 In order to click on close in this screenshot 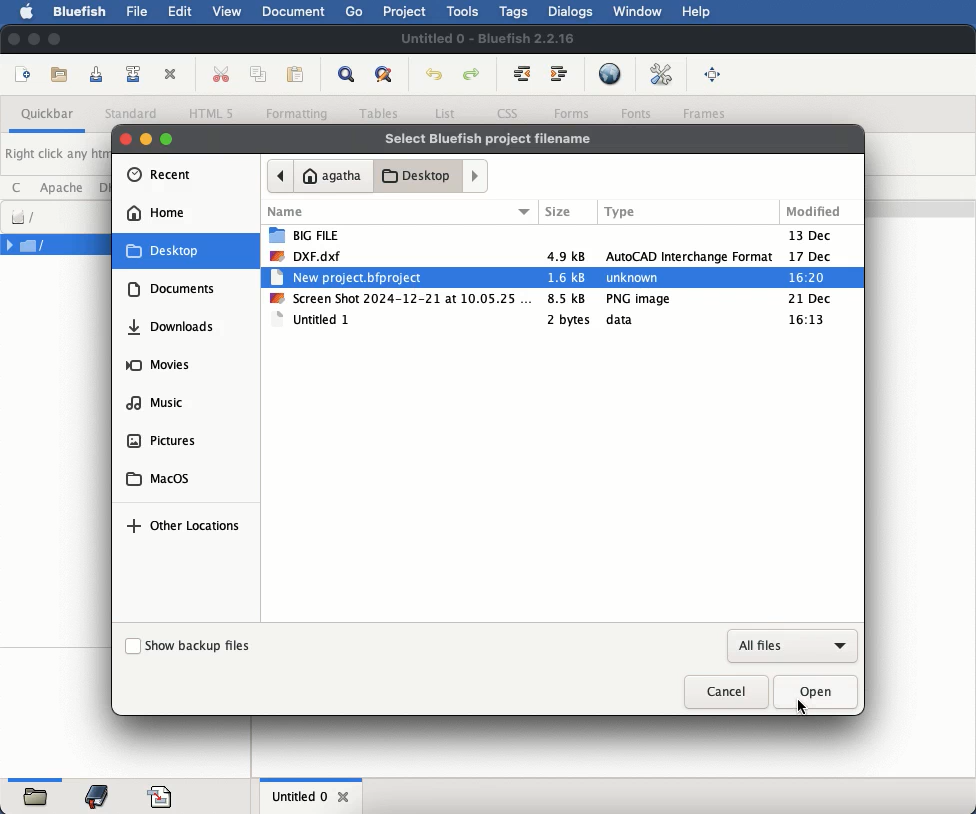, I will do `click(14, 38)`.